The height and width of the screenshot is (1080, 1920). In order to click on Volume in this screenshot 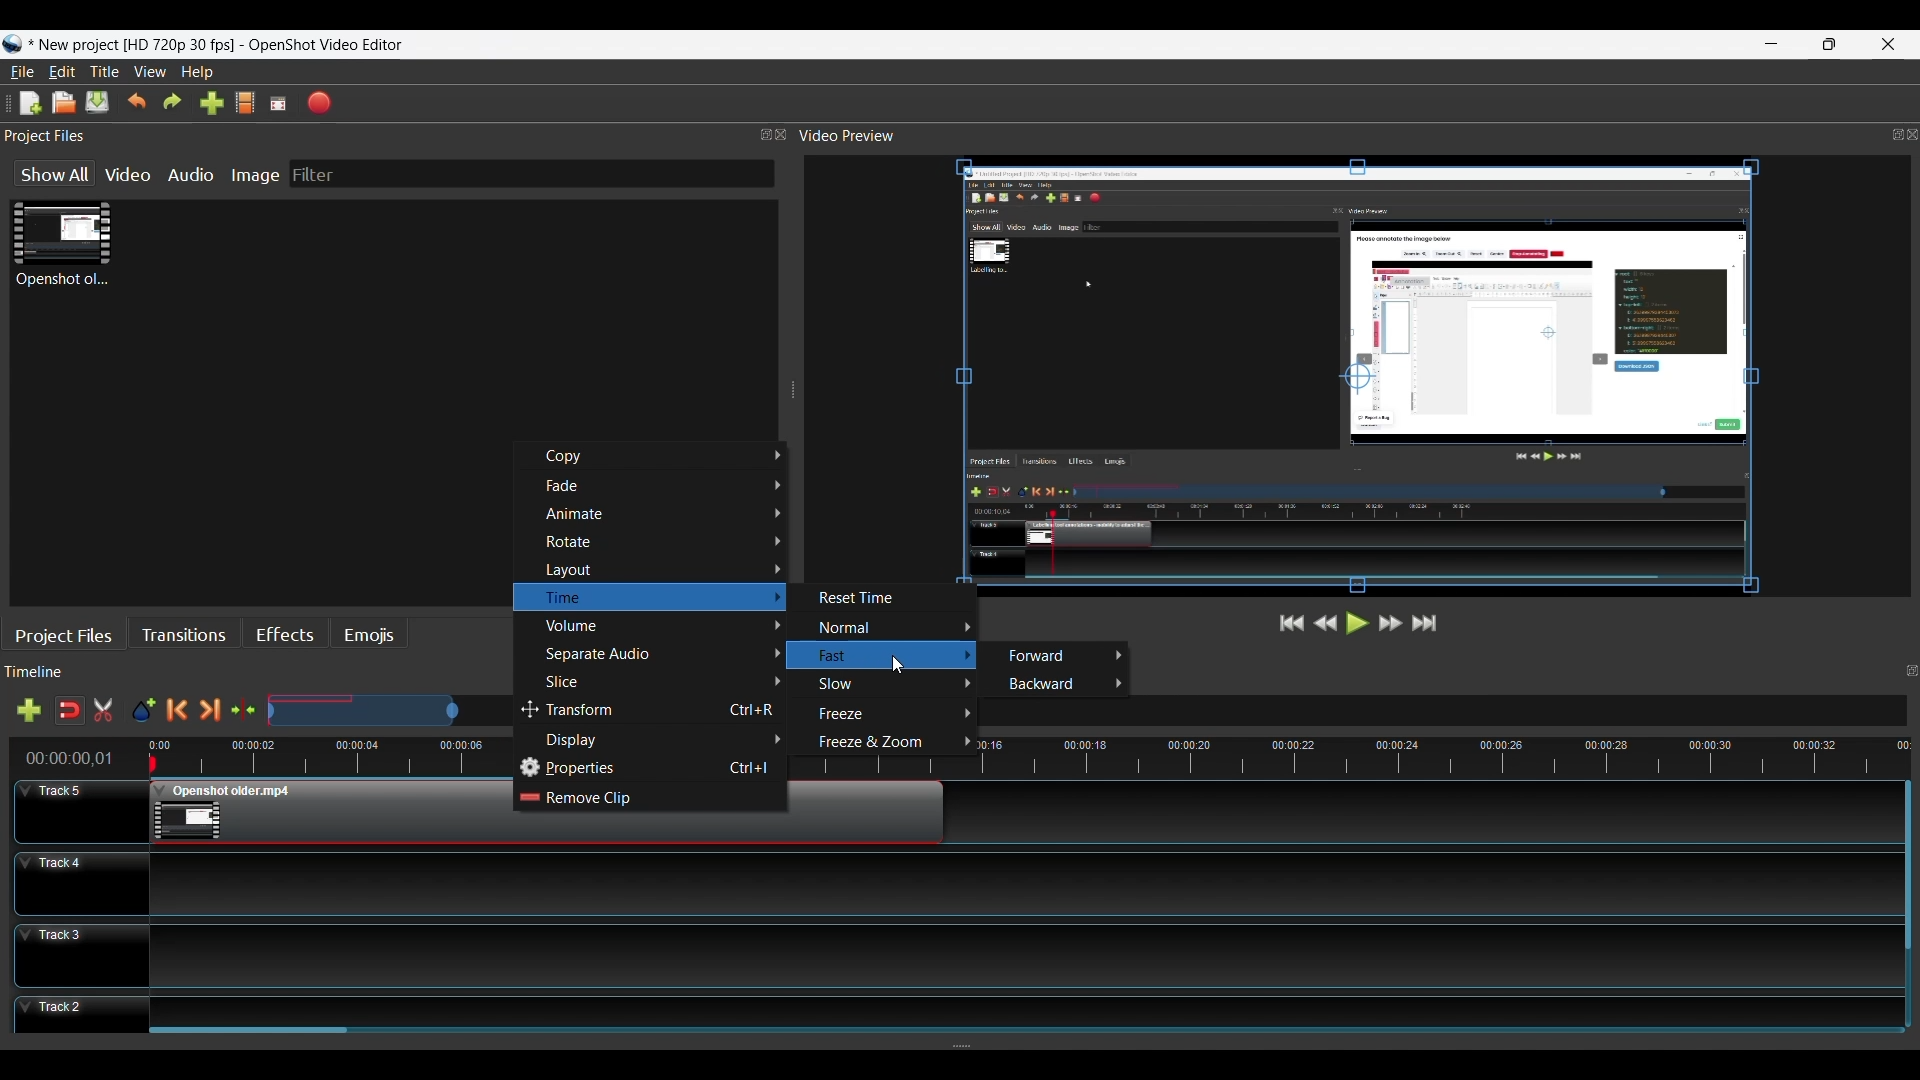, I will do `click(661, 627)`.